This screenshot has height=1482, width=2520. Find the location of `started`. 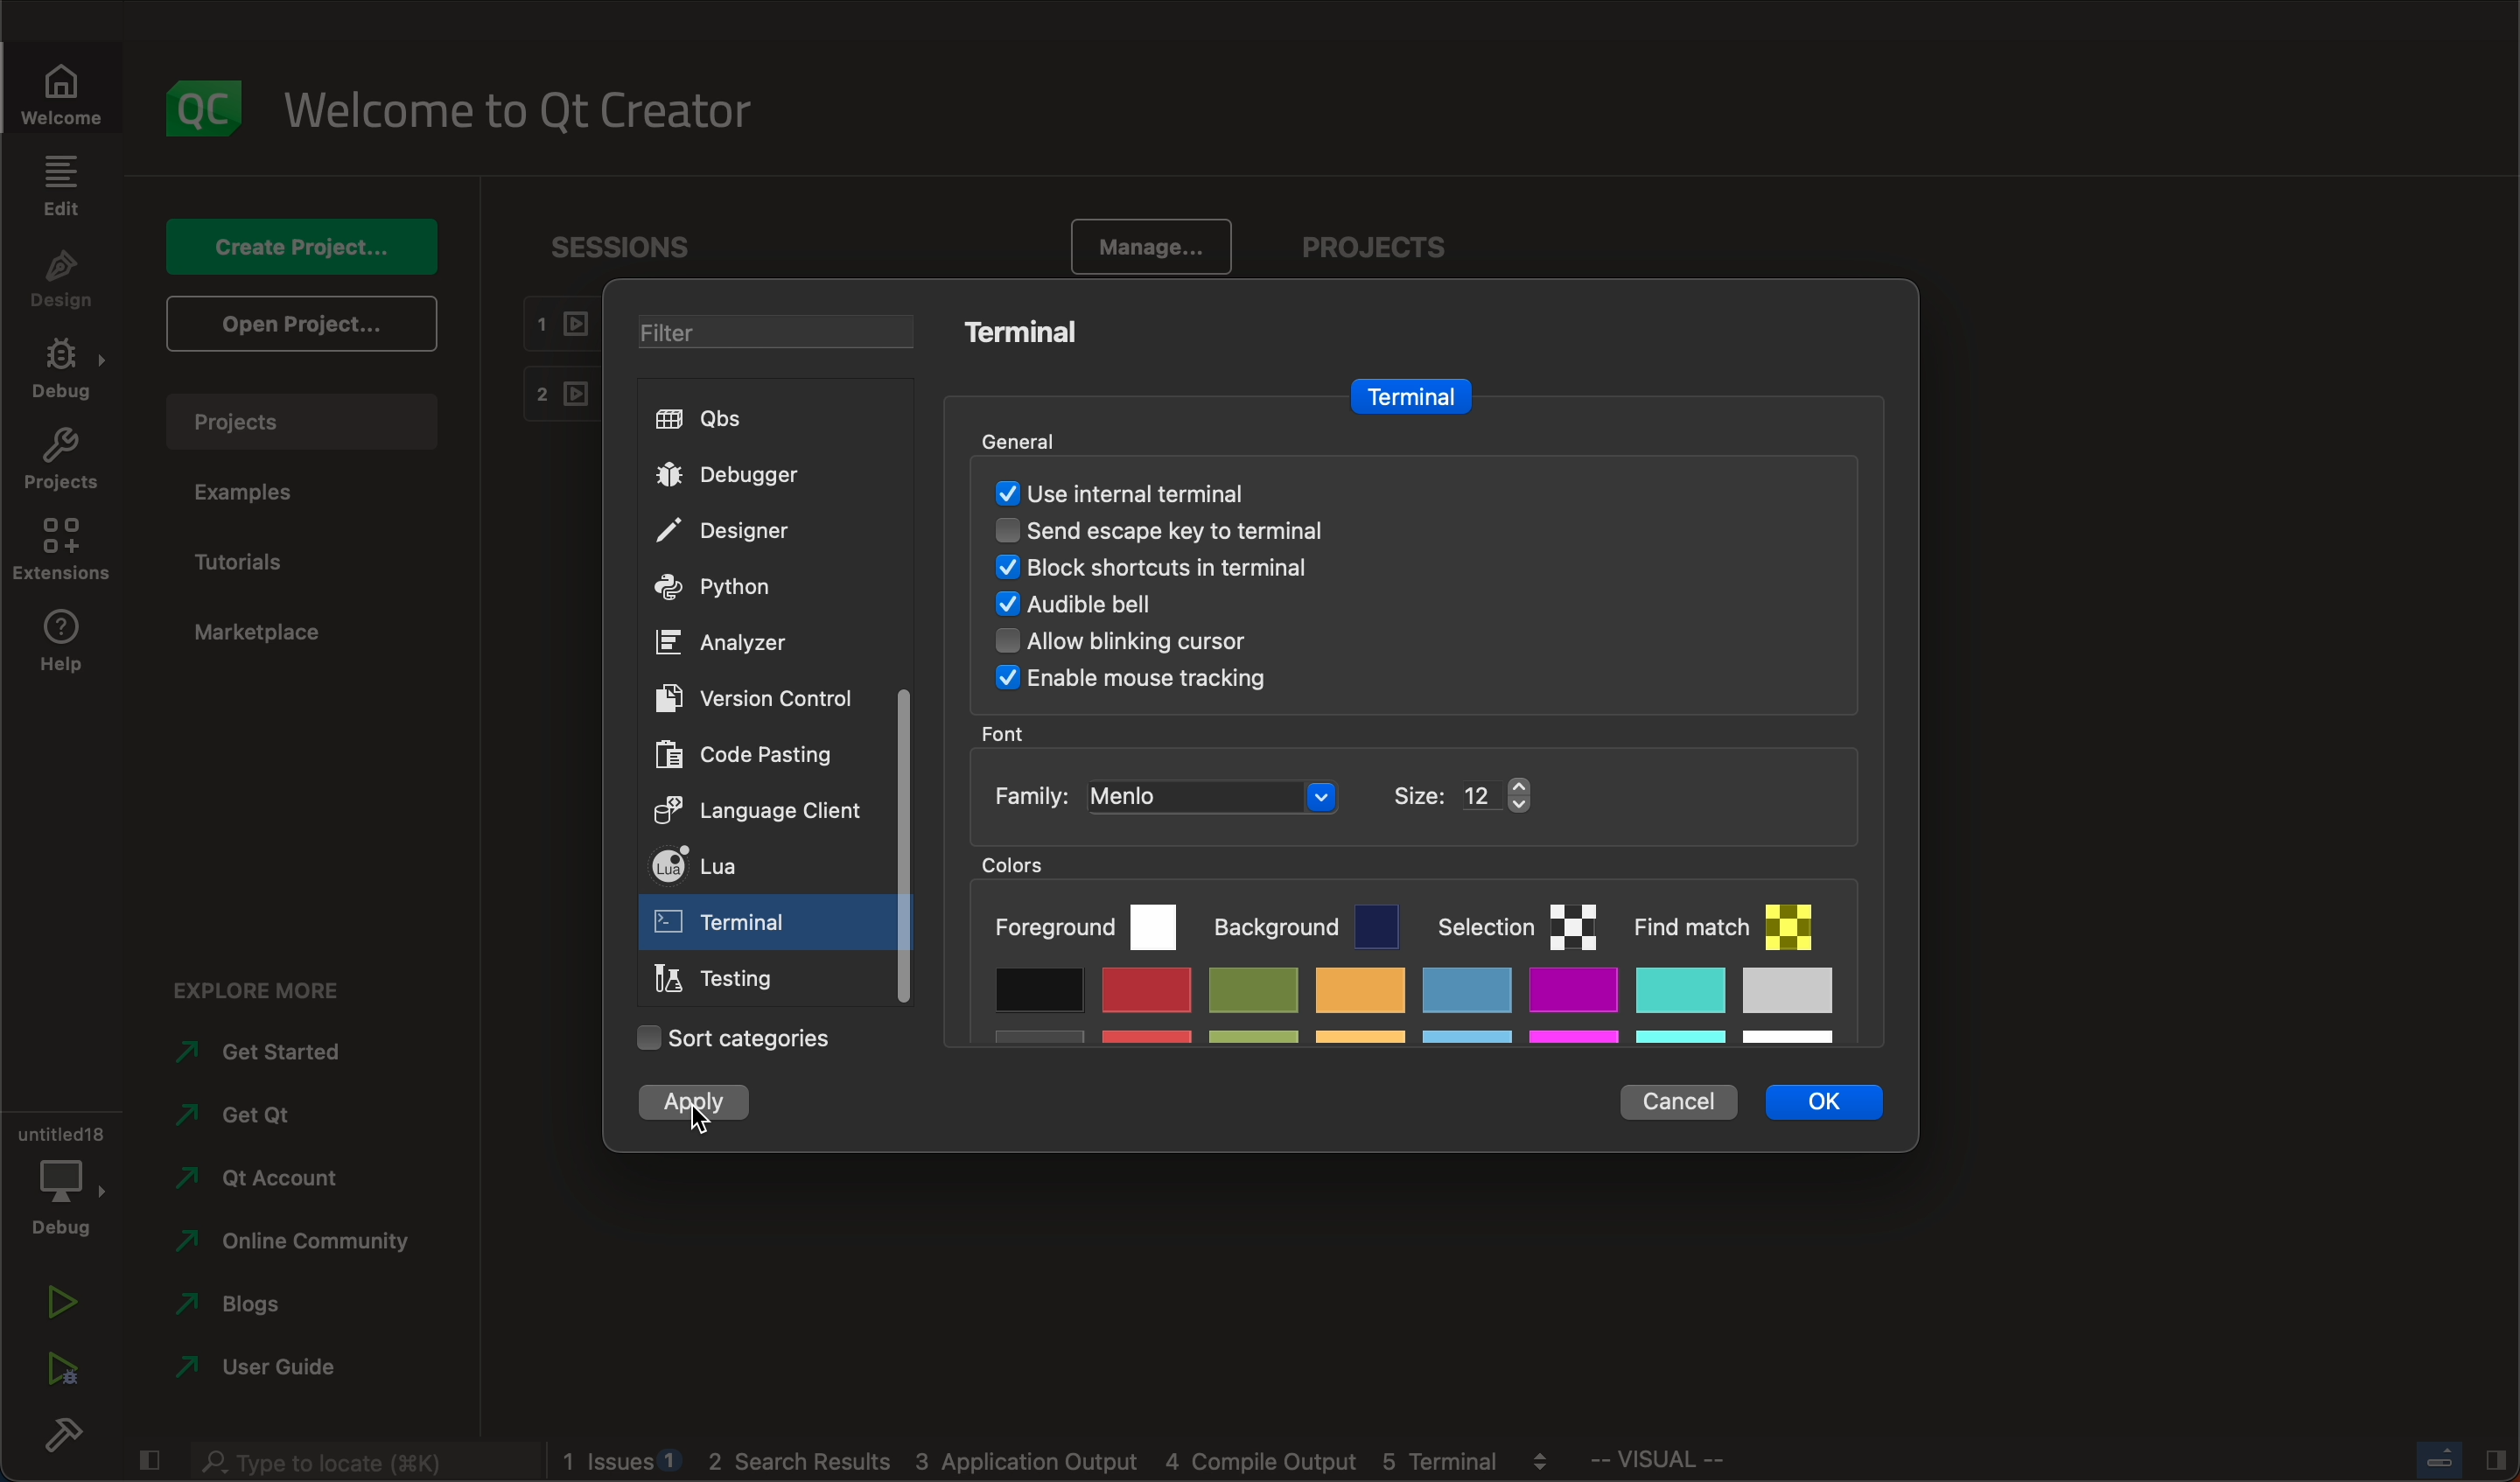

started is located at coordinates (275, 1053).